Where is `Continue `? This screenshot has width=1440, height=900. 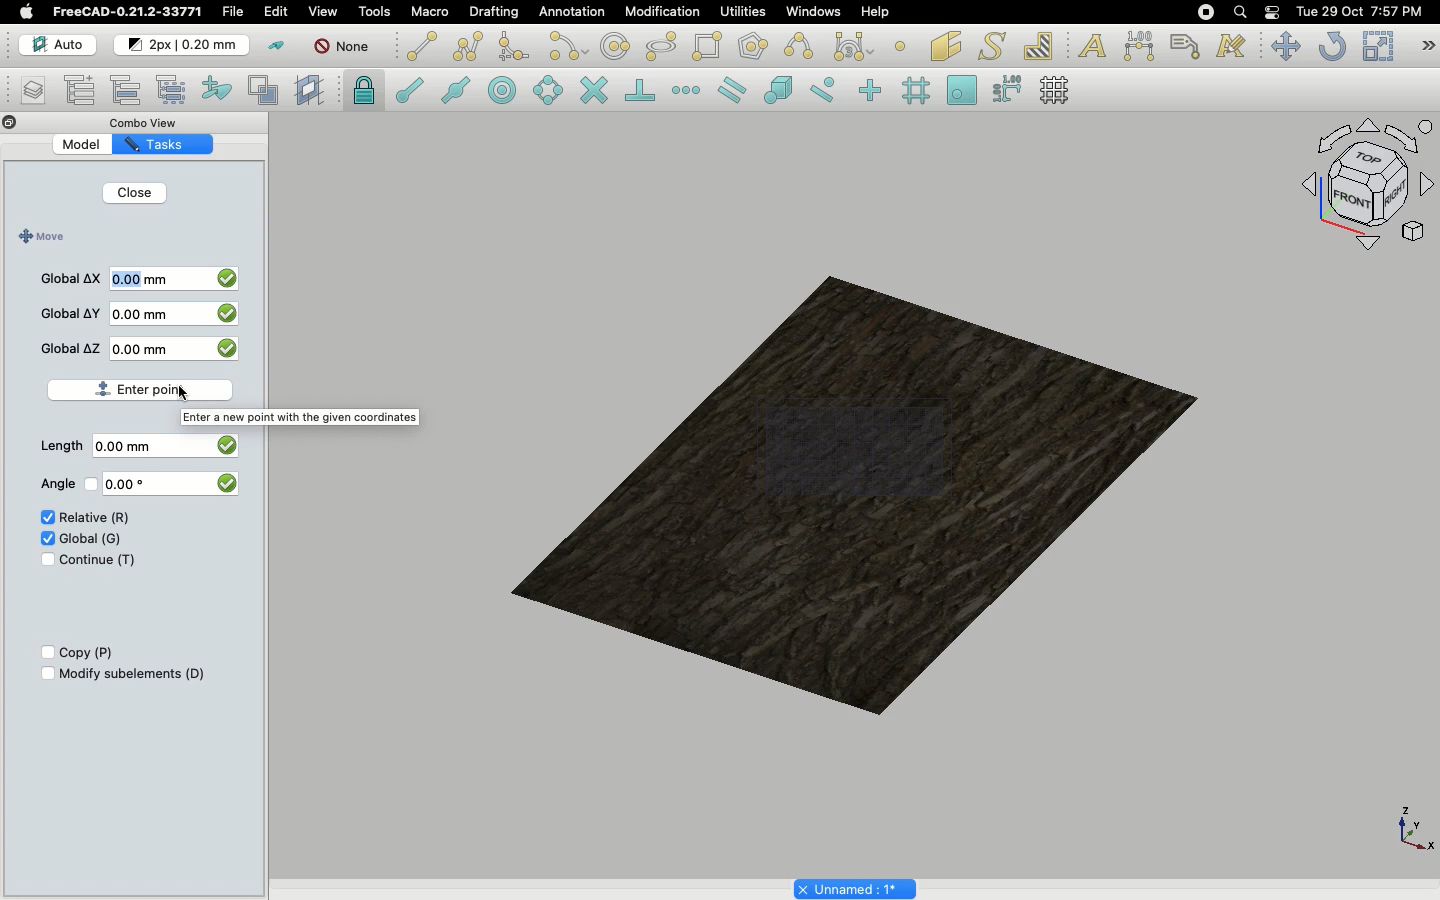
Continue  is located at coordinates (98, 560).